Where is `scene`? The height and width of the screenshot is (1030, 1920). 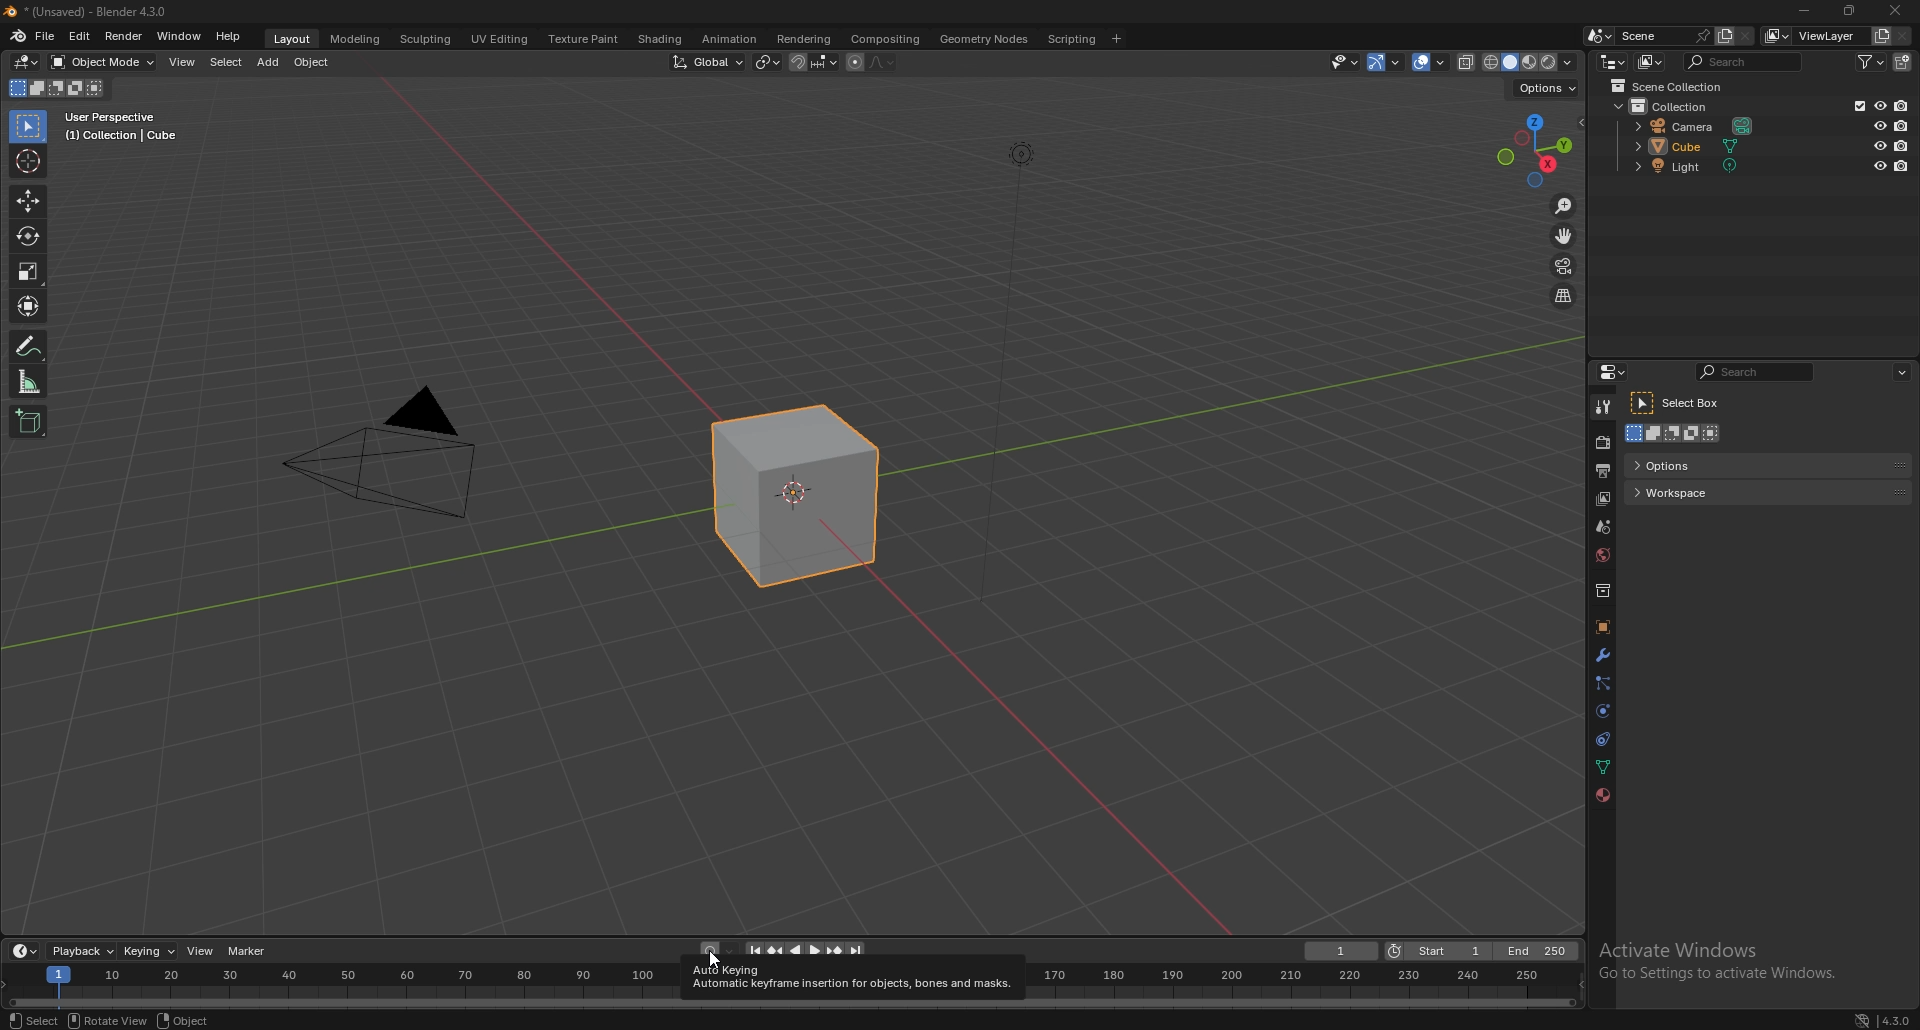
scene is located at coordinates (1665, 35).